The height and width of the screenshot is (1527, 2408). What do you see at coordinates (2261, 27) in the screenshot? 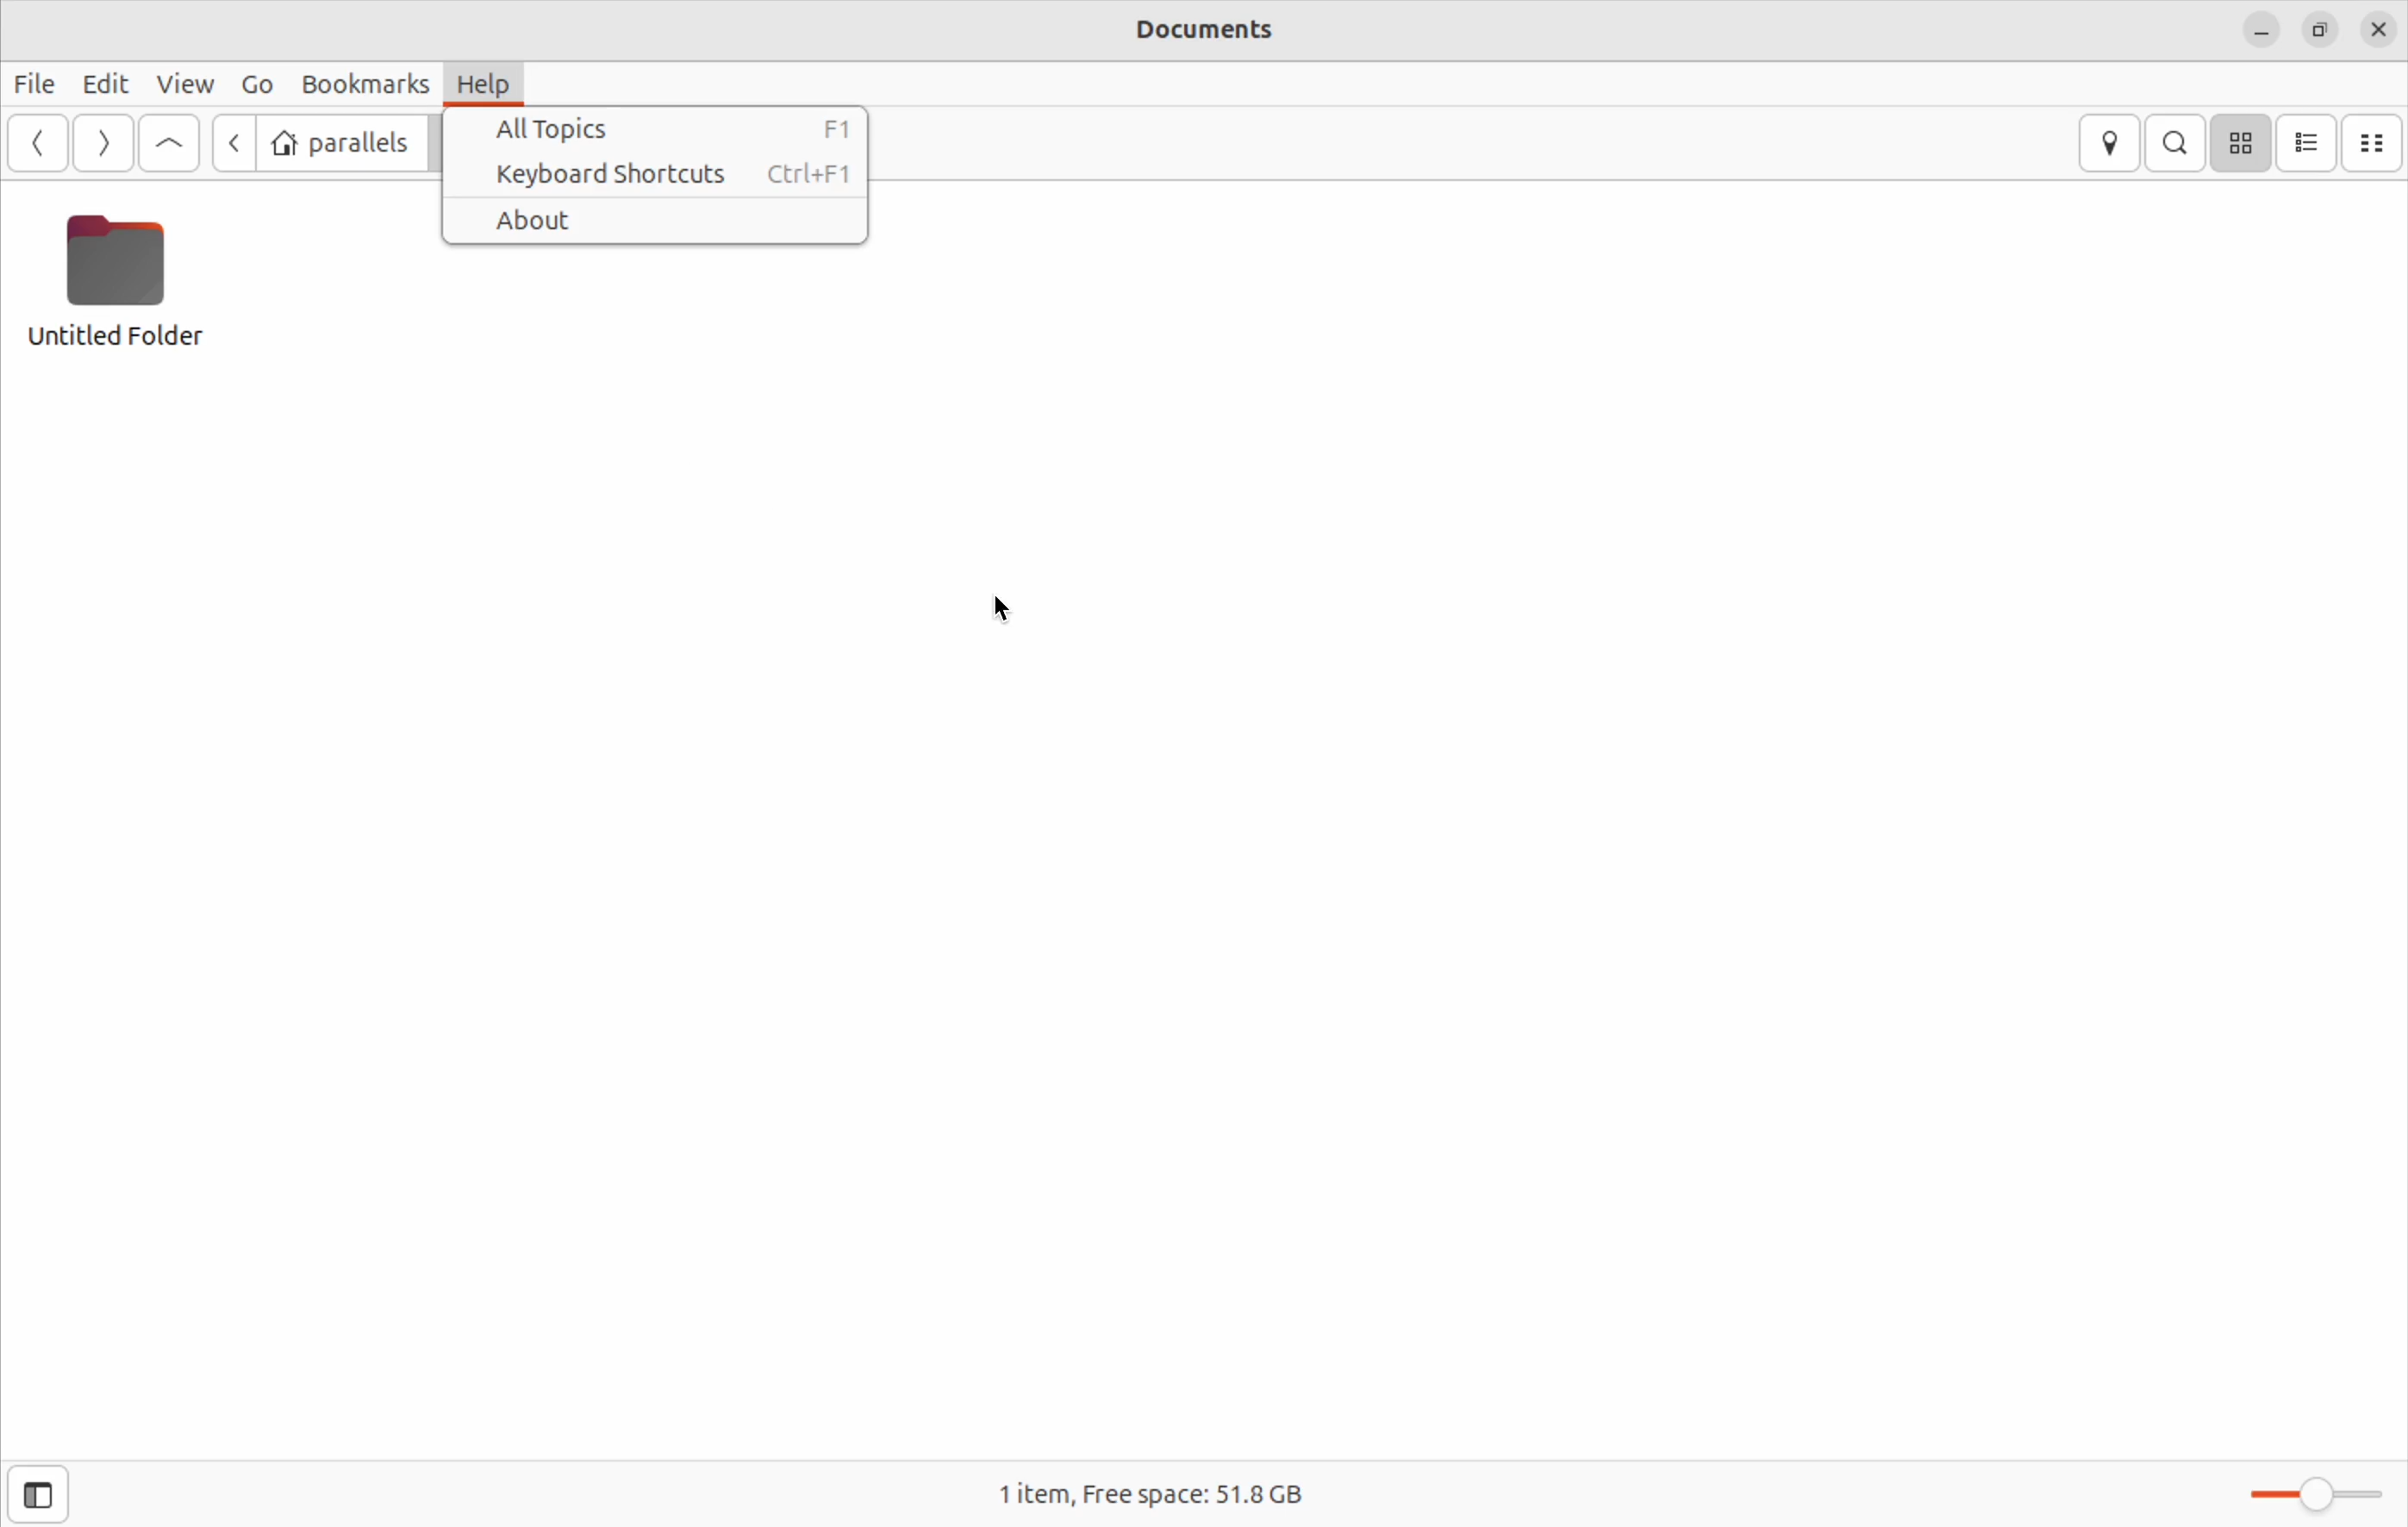
I see `minimize` at bounding box center [2261, 27].